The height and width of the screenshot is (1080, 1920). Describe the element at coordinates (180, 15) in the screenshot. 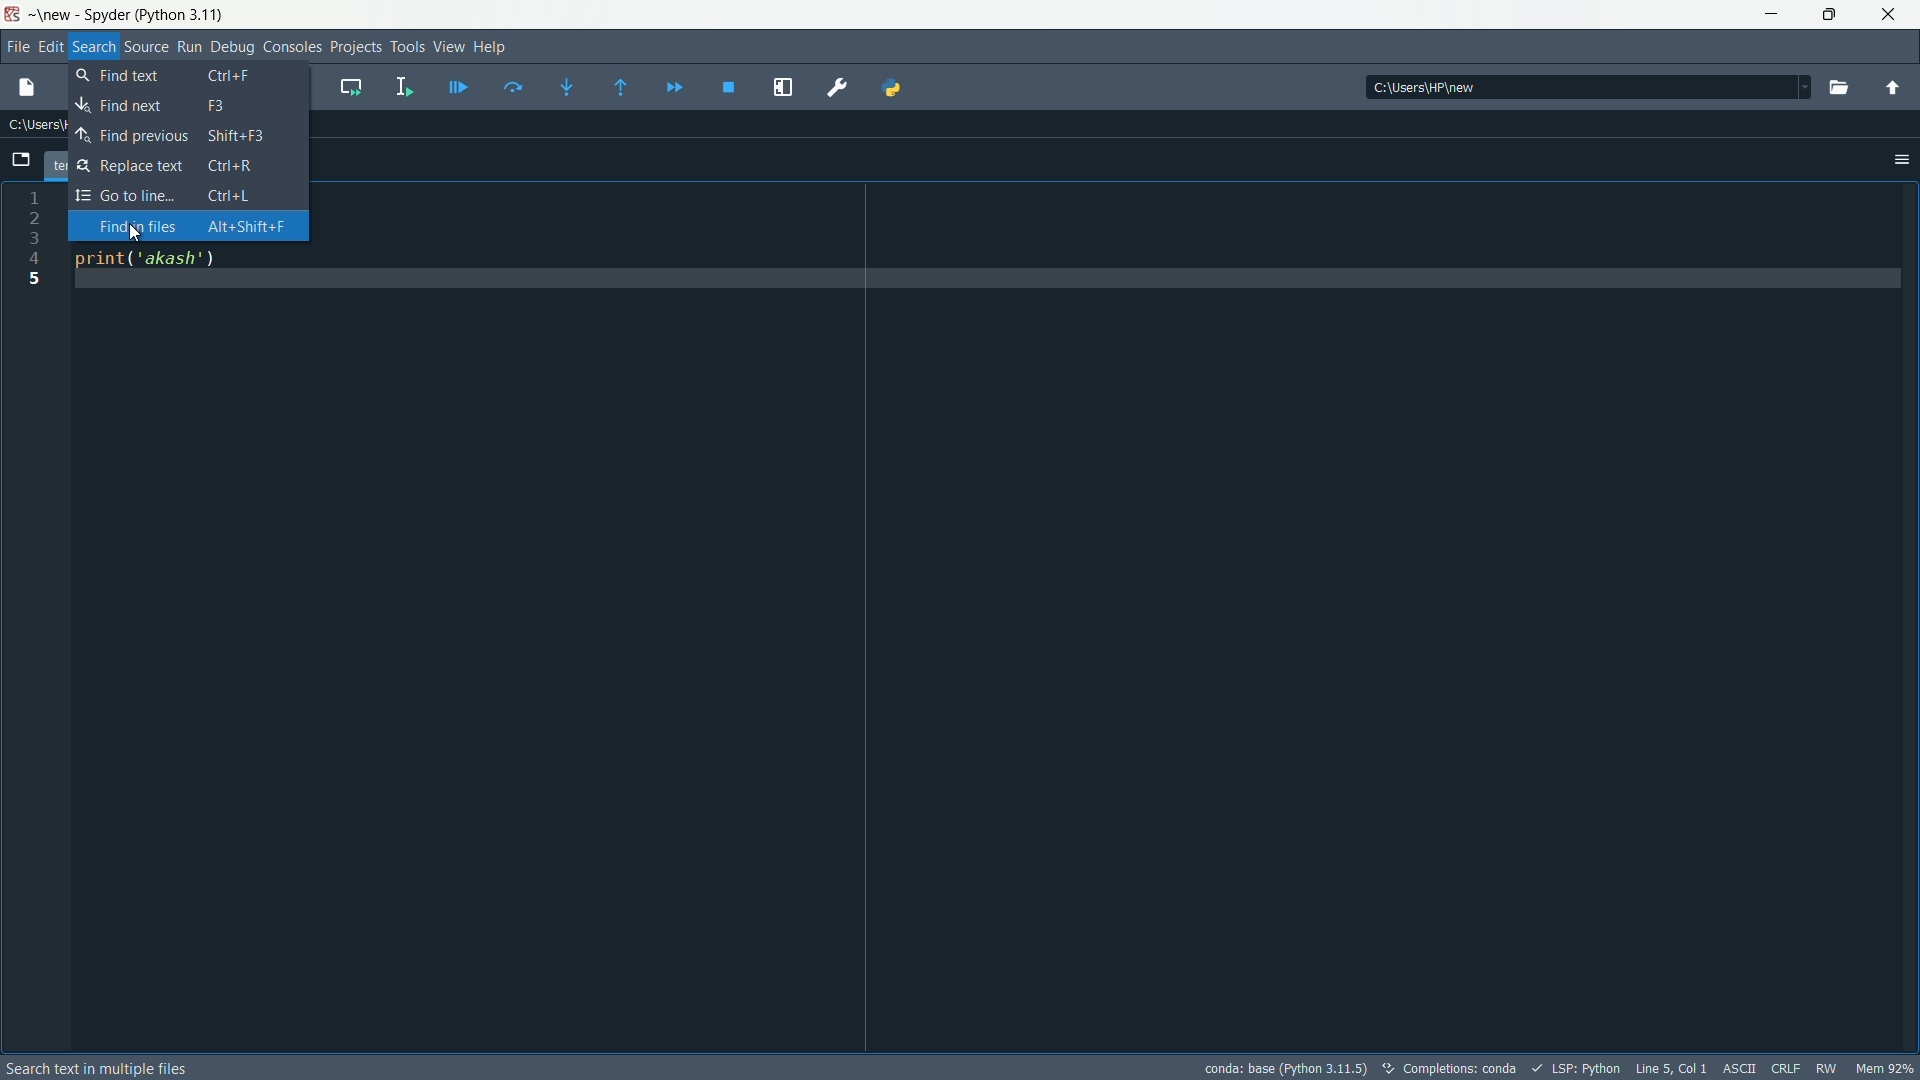

I see `python 3.11` at that location.